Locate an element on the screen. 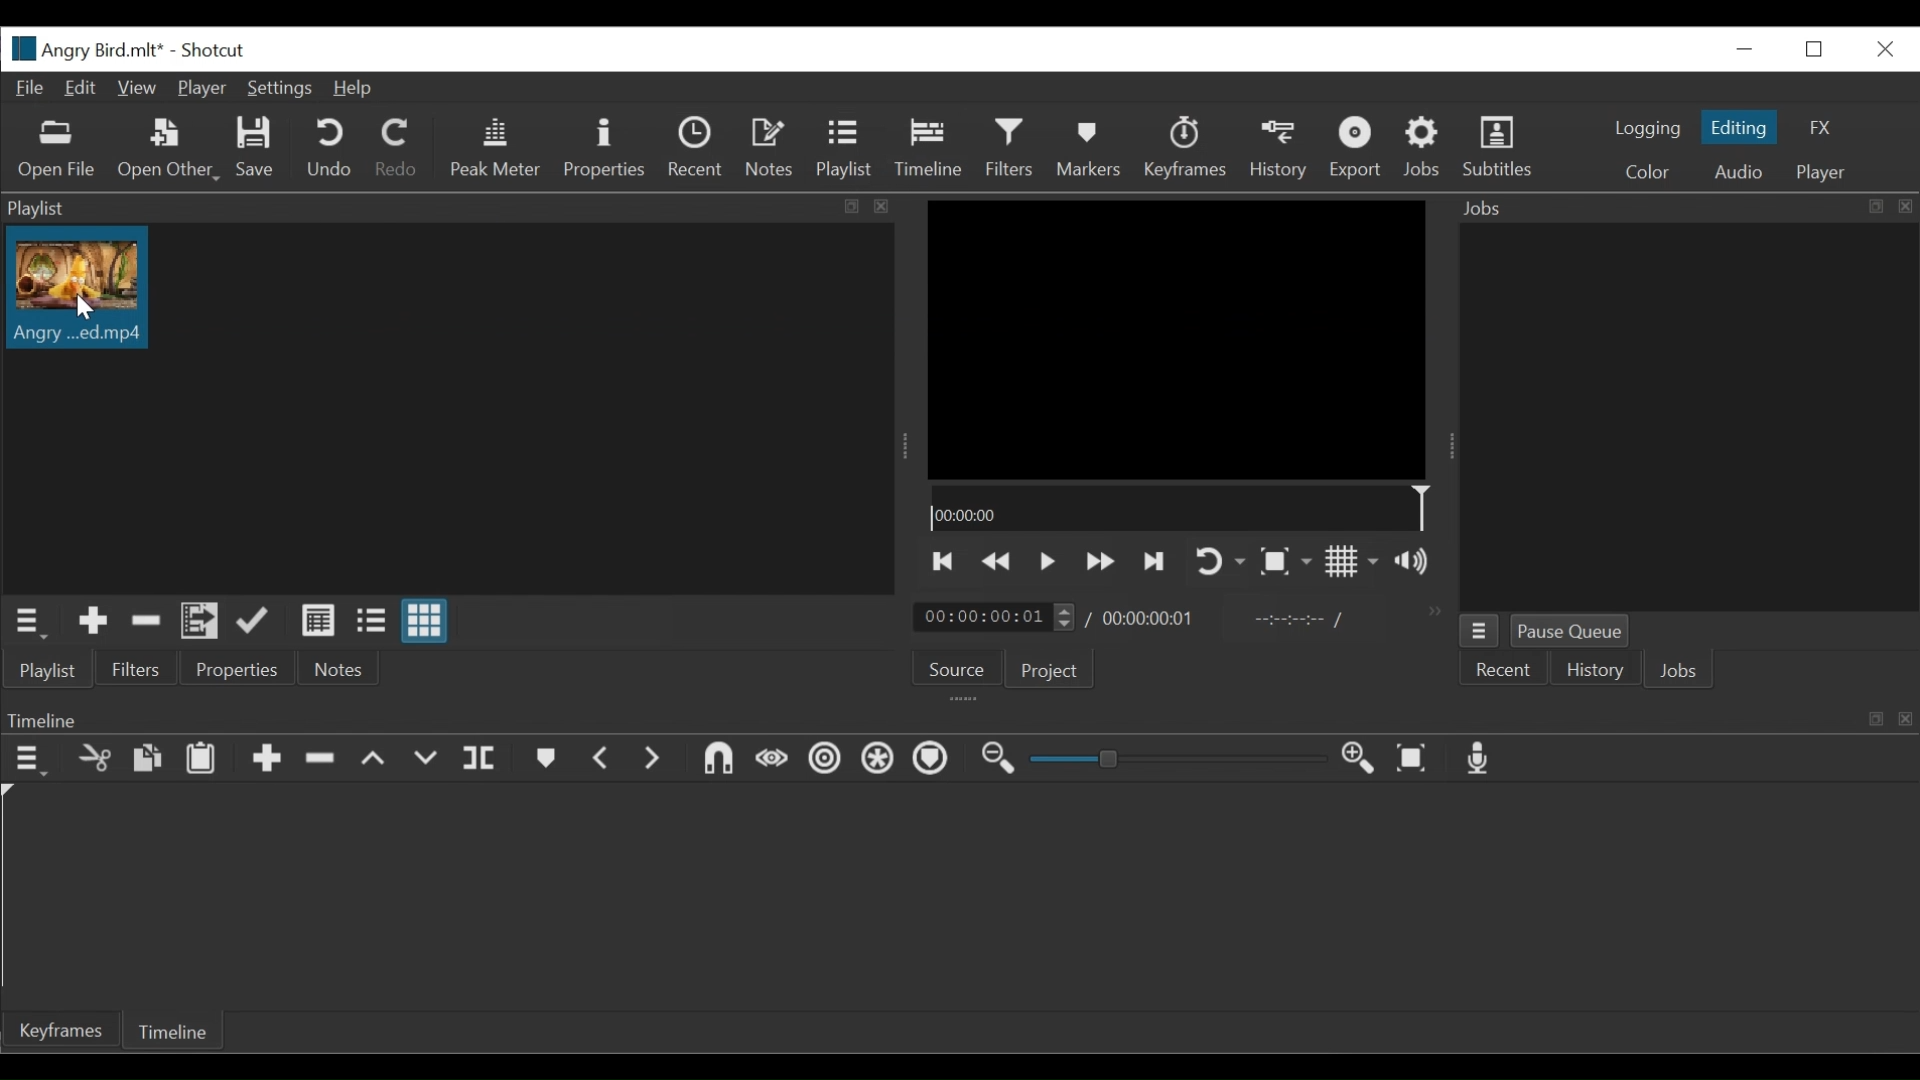  Project is located at coordinates (1053, 672).